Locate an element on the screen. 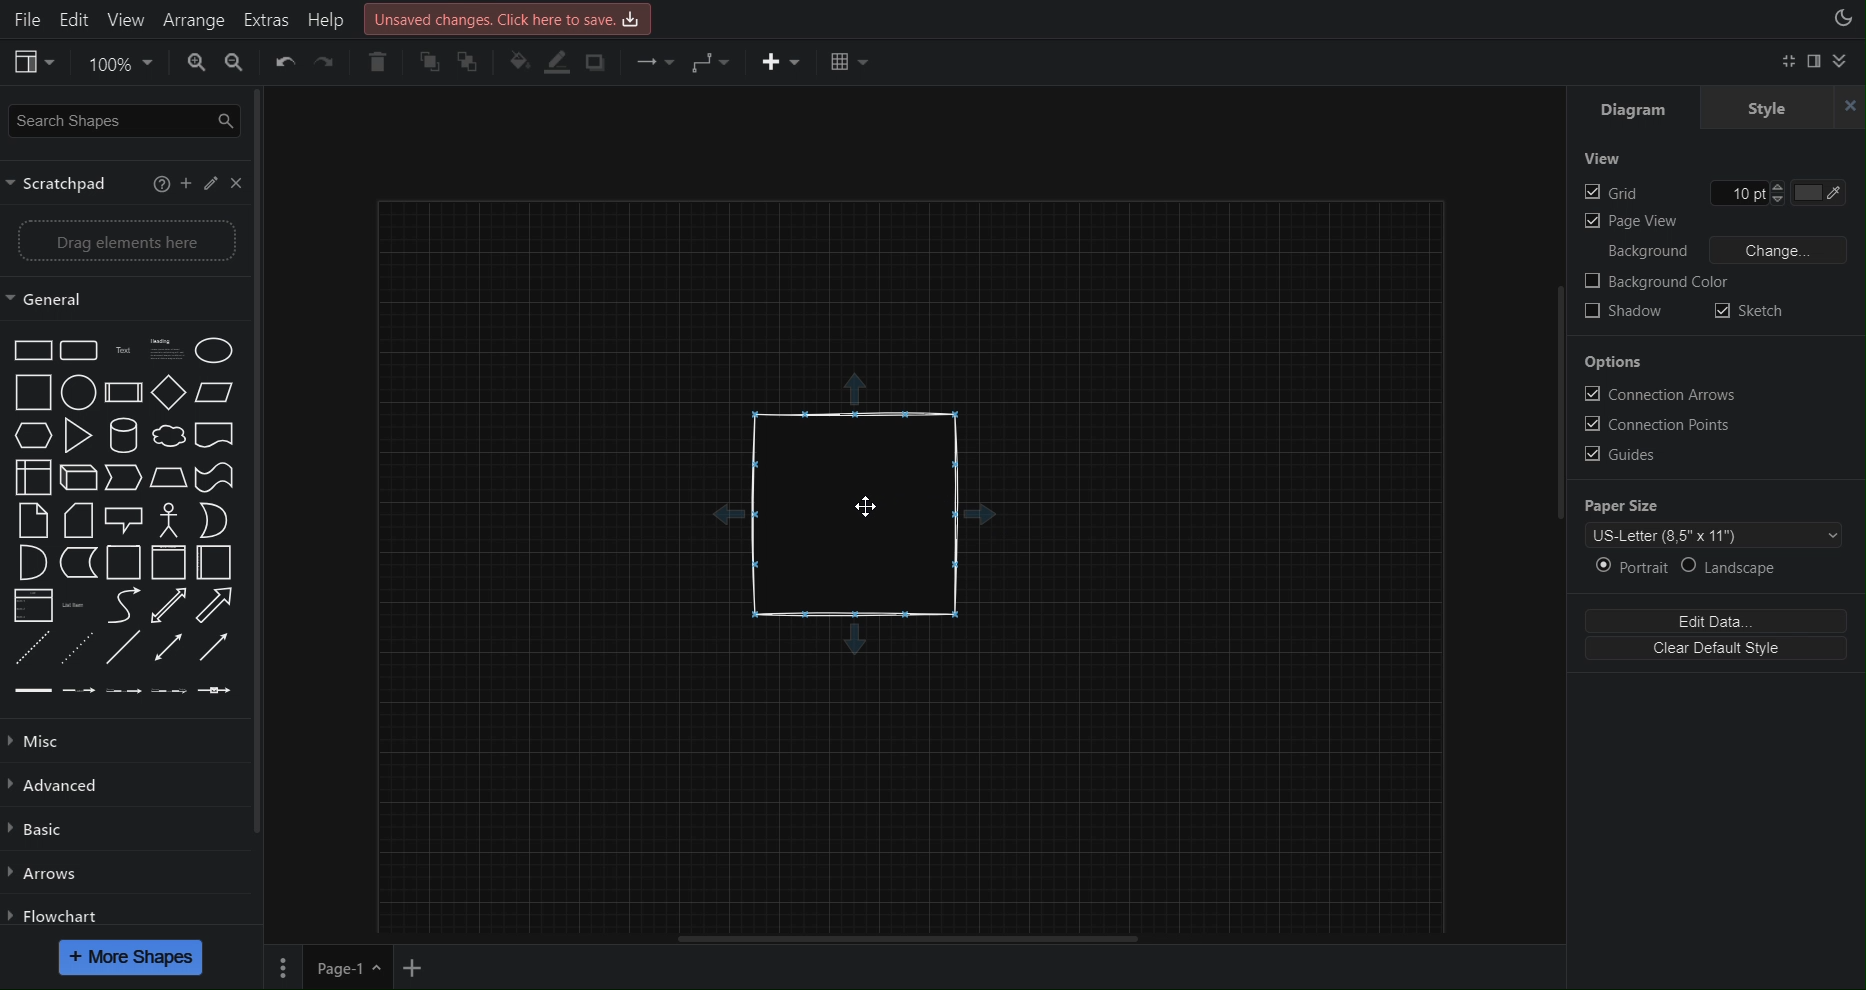 This screenshot has height=990, width=1866. View is located at coordinates (1604, 160).